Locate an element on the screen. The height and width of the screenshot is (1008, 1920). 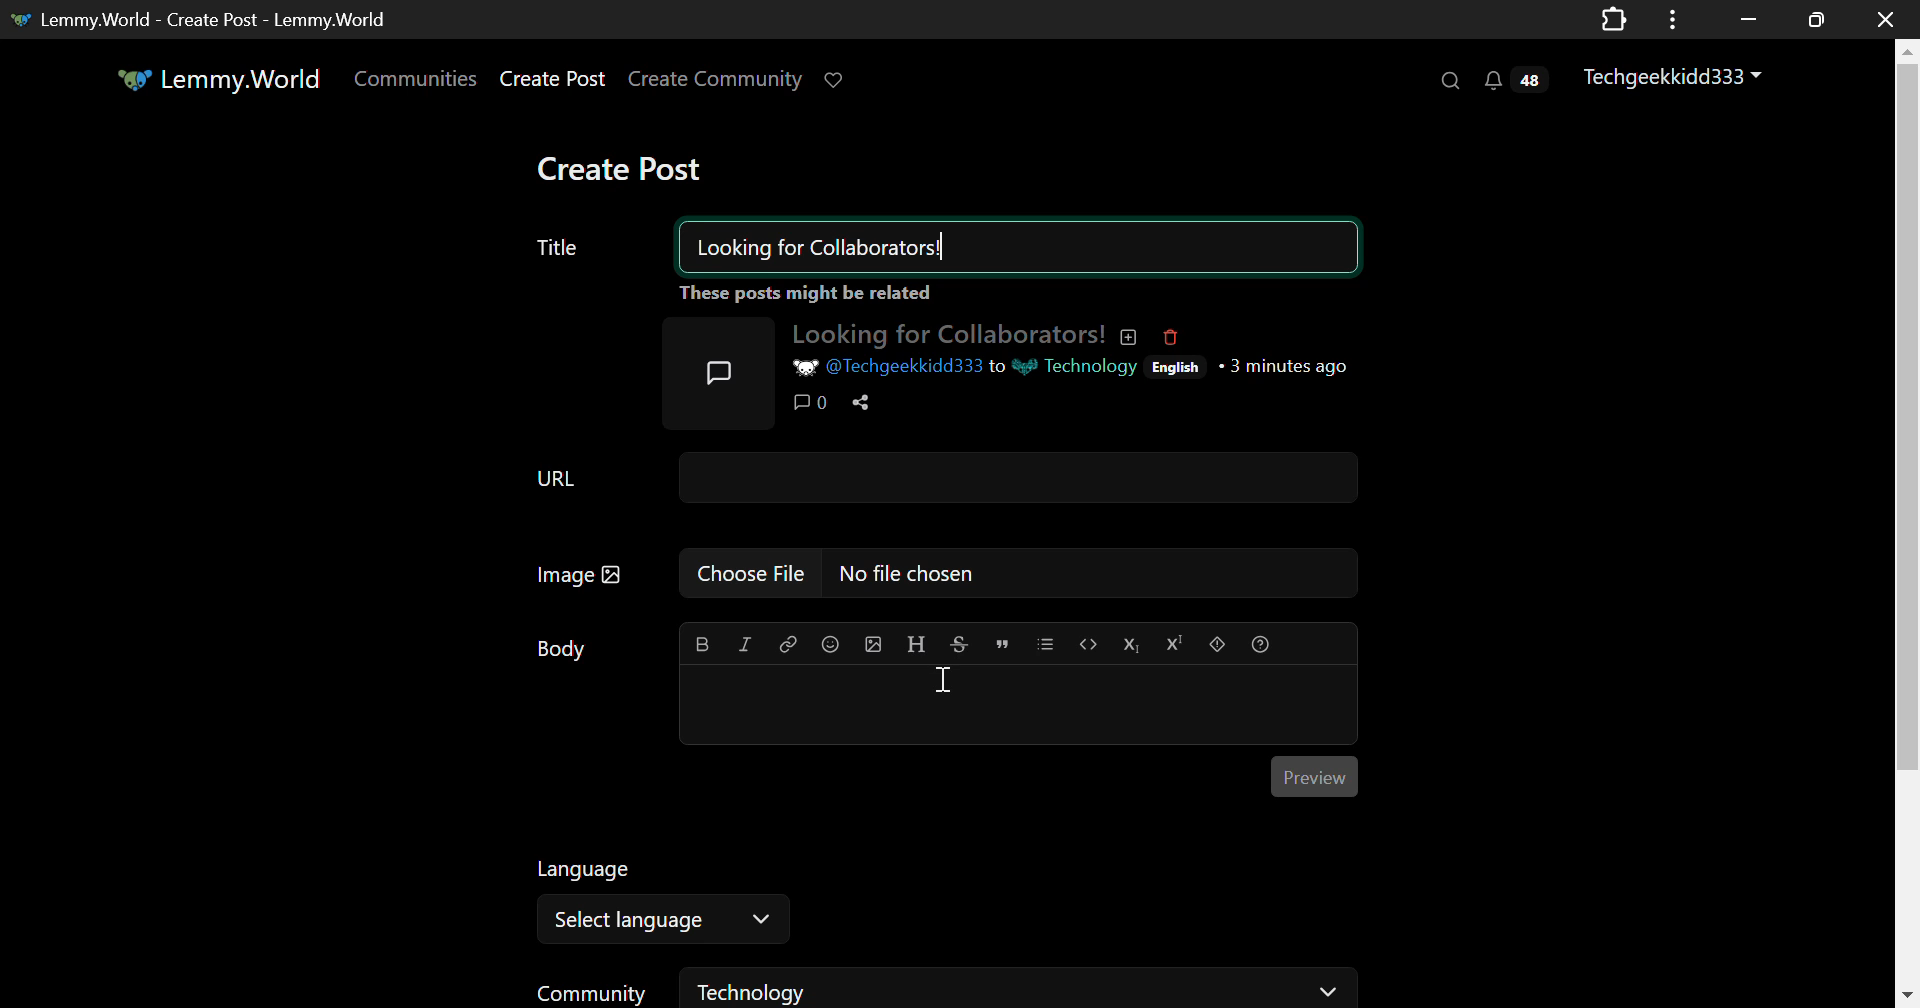
Close Window is located at coordinates (1880, 20).